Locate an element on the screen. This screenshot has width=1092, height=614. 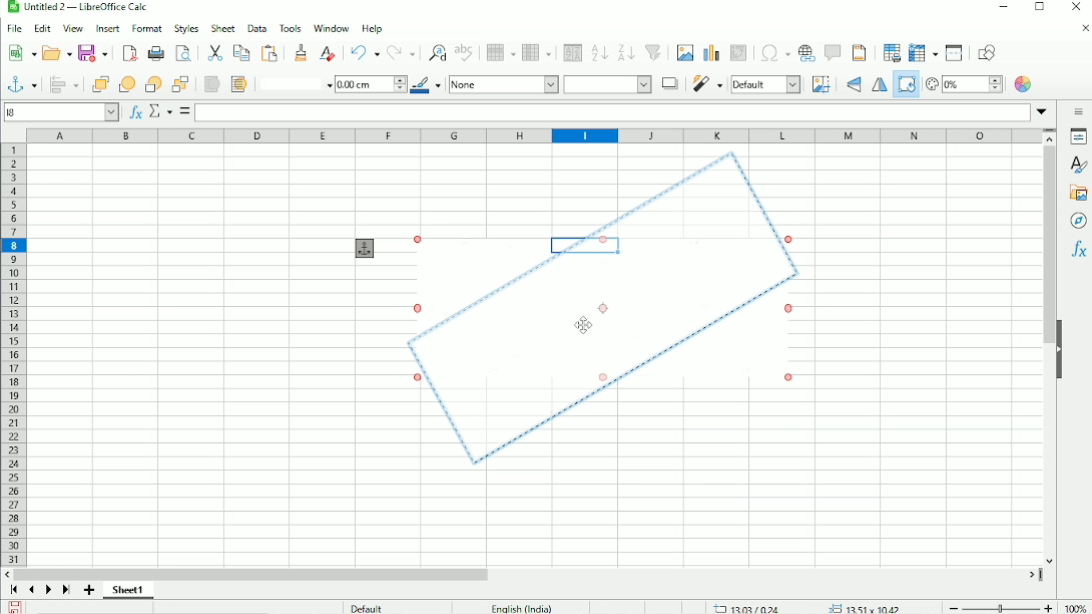
Open is located at coordinates (57, 53).